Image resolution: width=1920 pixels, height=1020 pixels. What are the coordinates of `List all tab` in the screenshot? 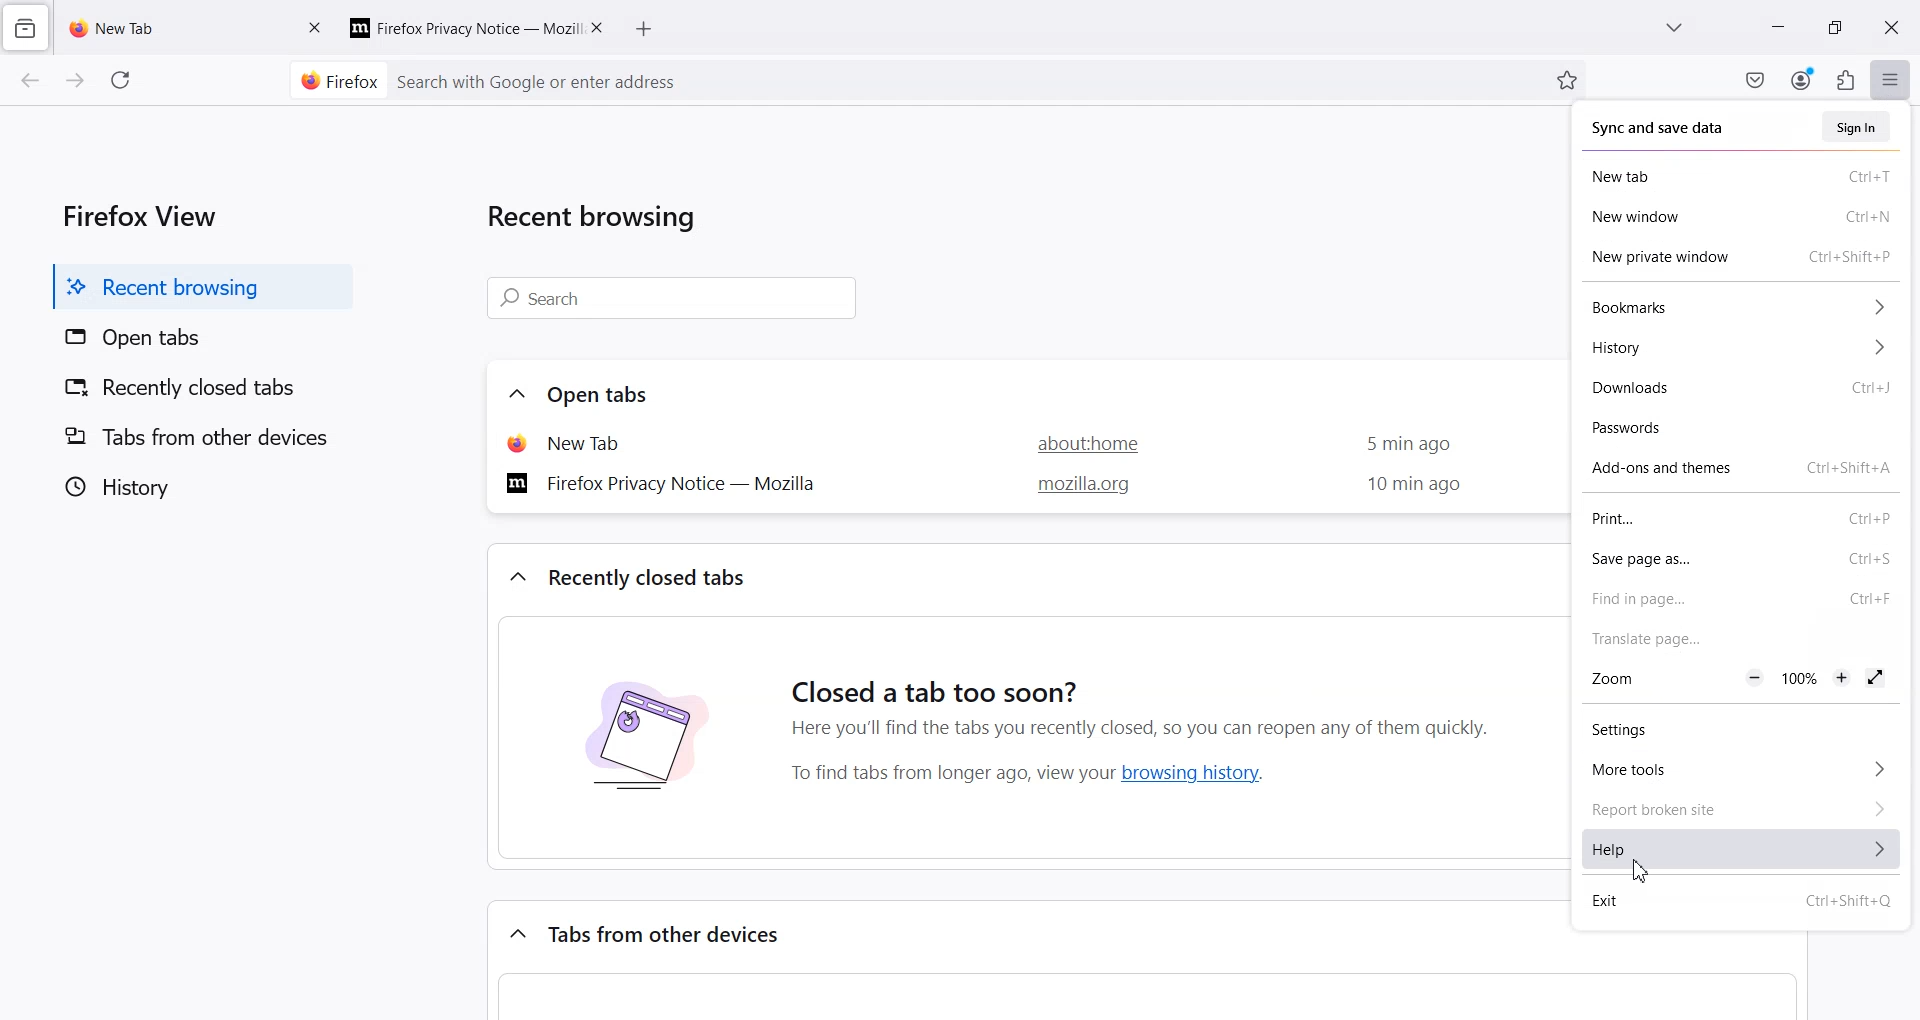 It's located at (1675, 29).